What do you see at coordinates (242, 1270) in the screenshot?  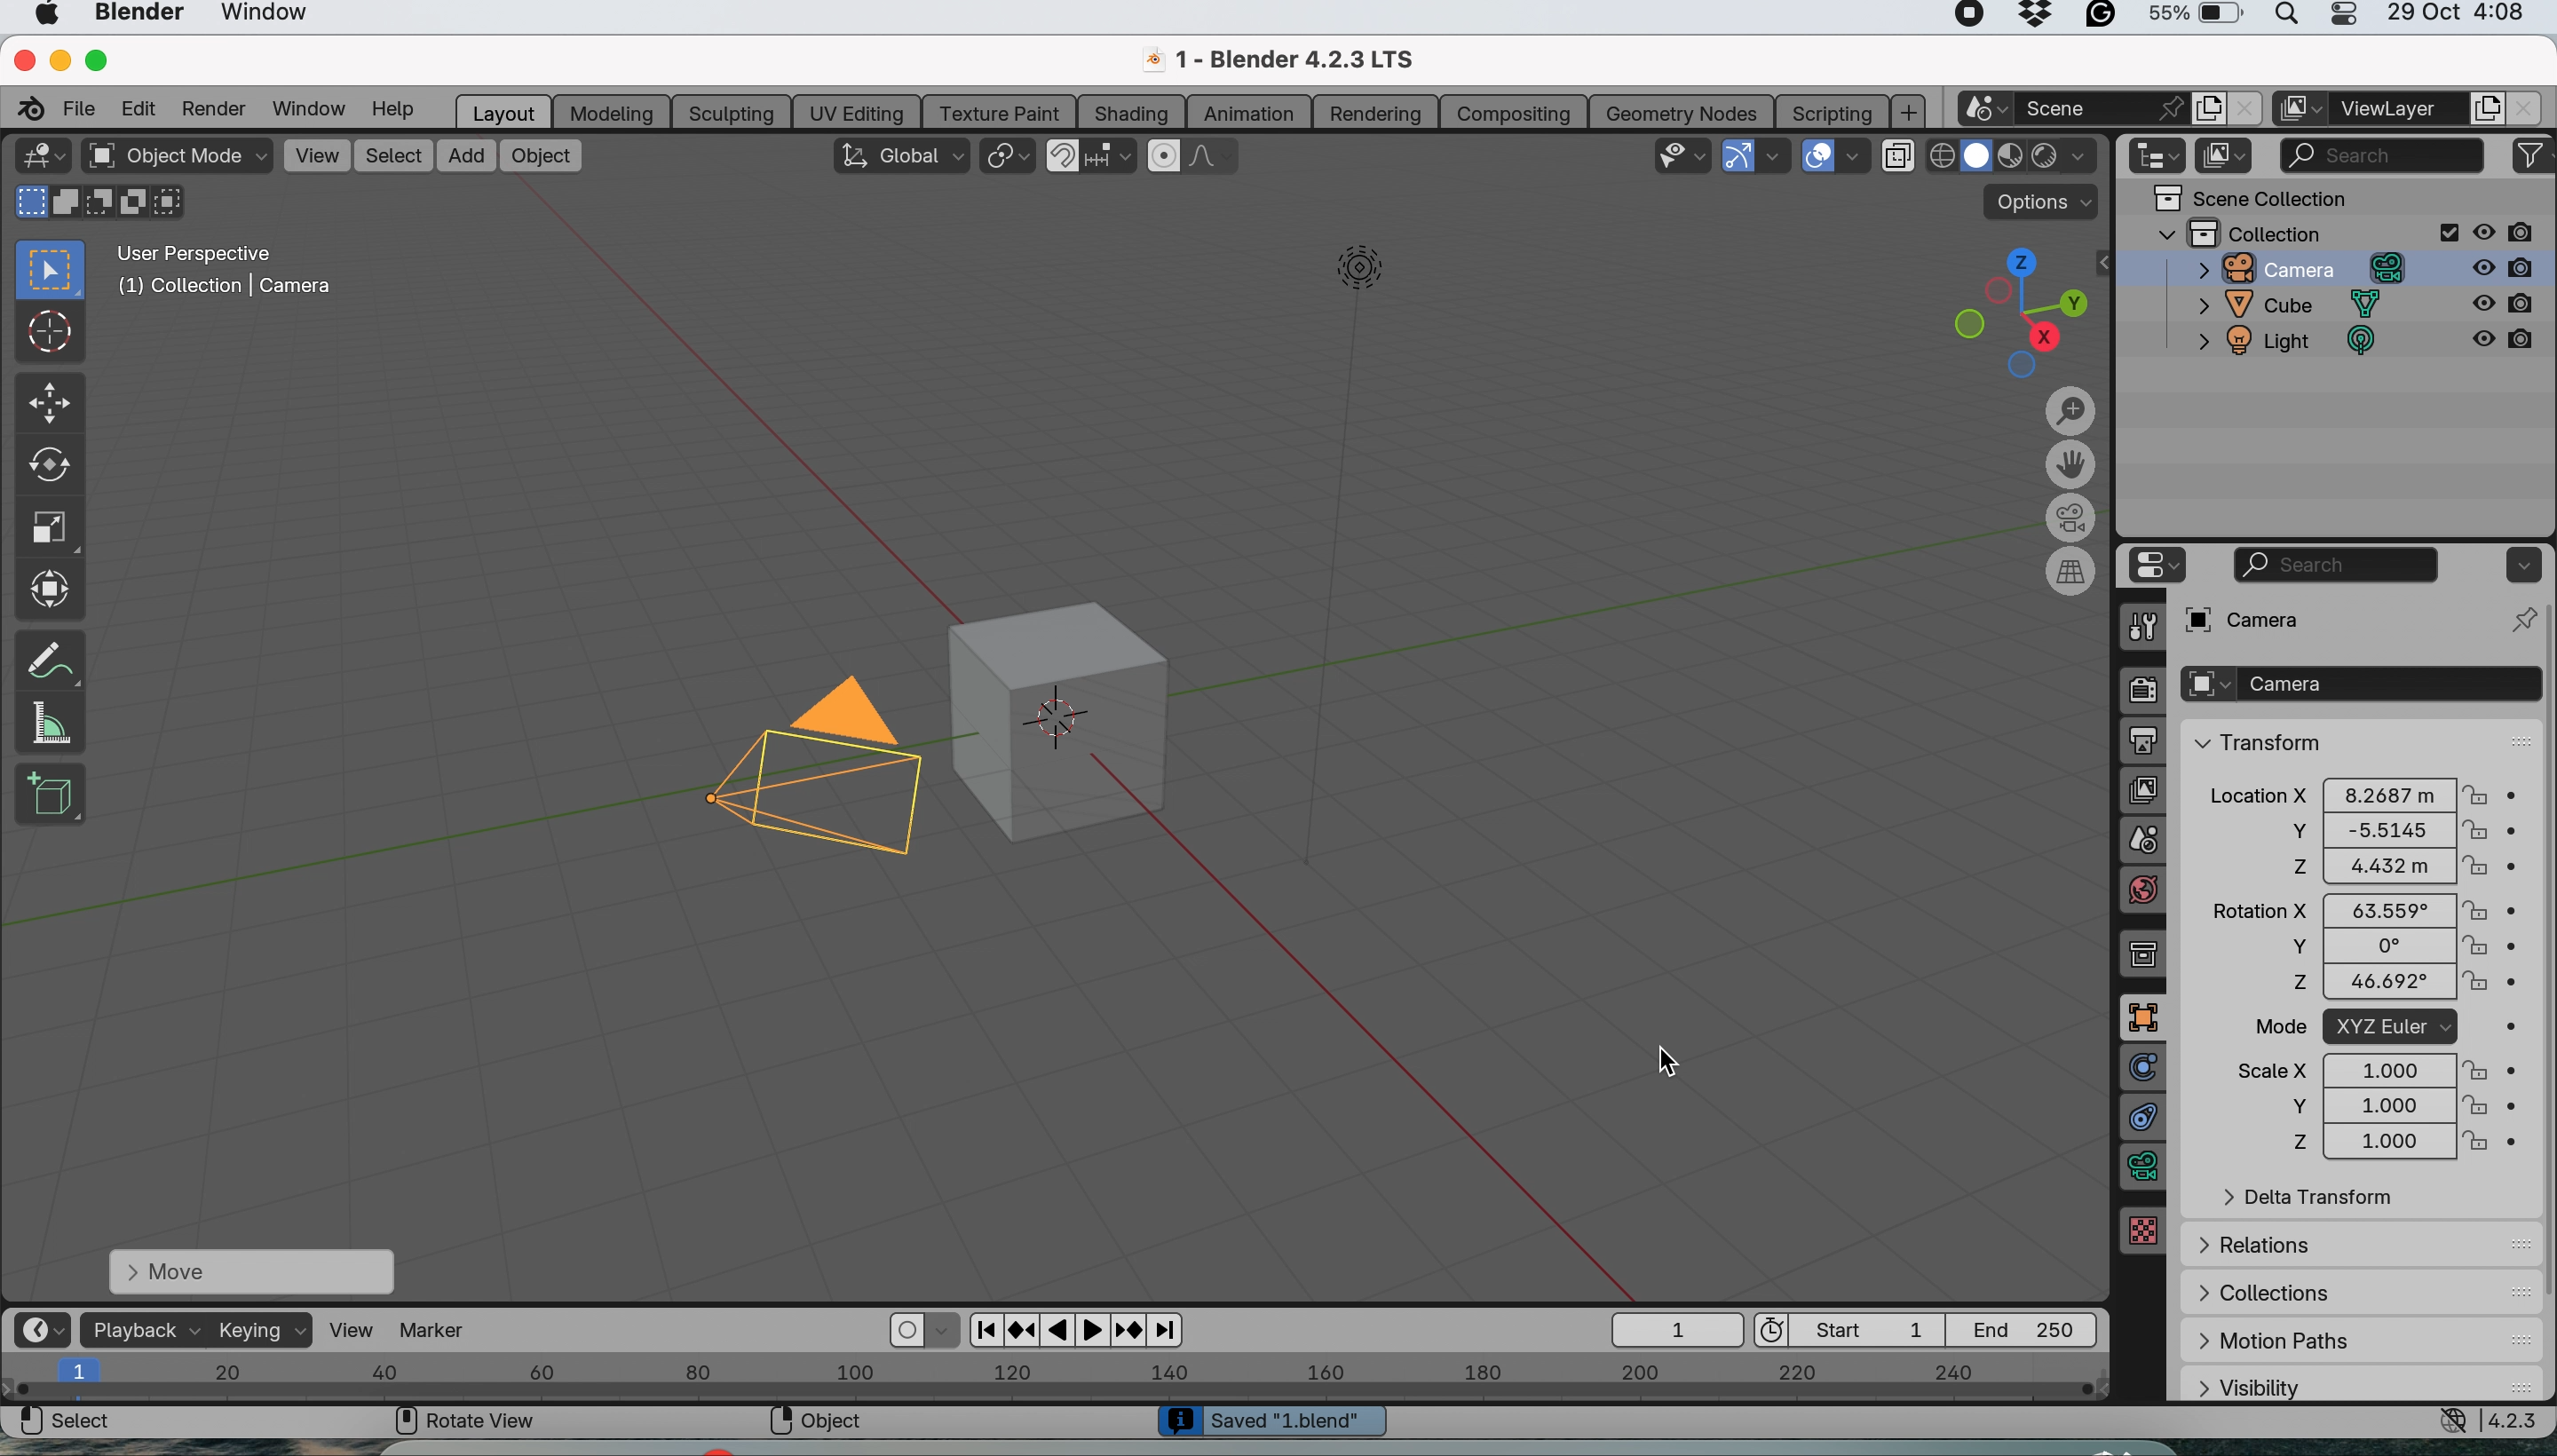 I see `move` at bounding box center [242, 1270].